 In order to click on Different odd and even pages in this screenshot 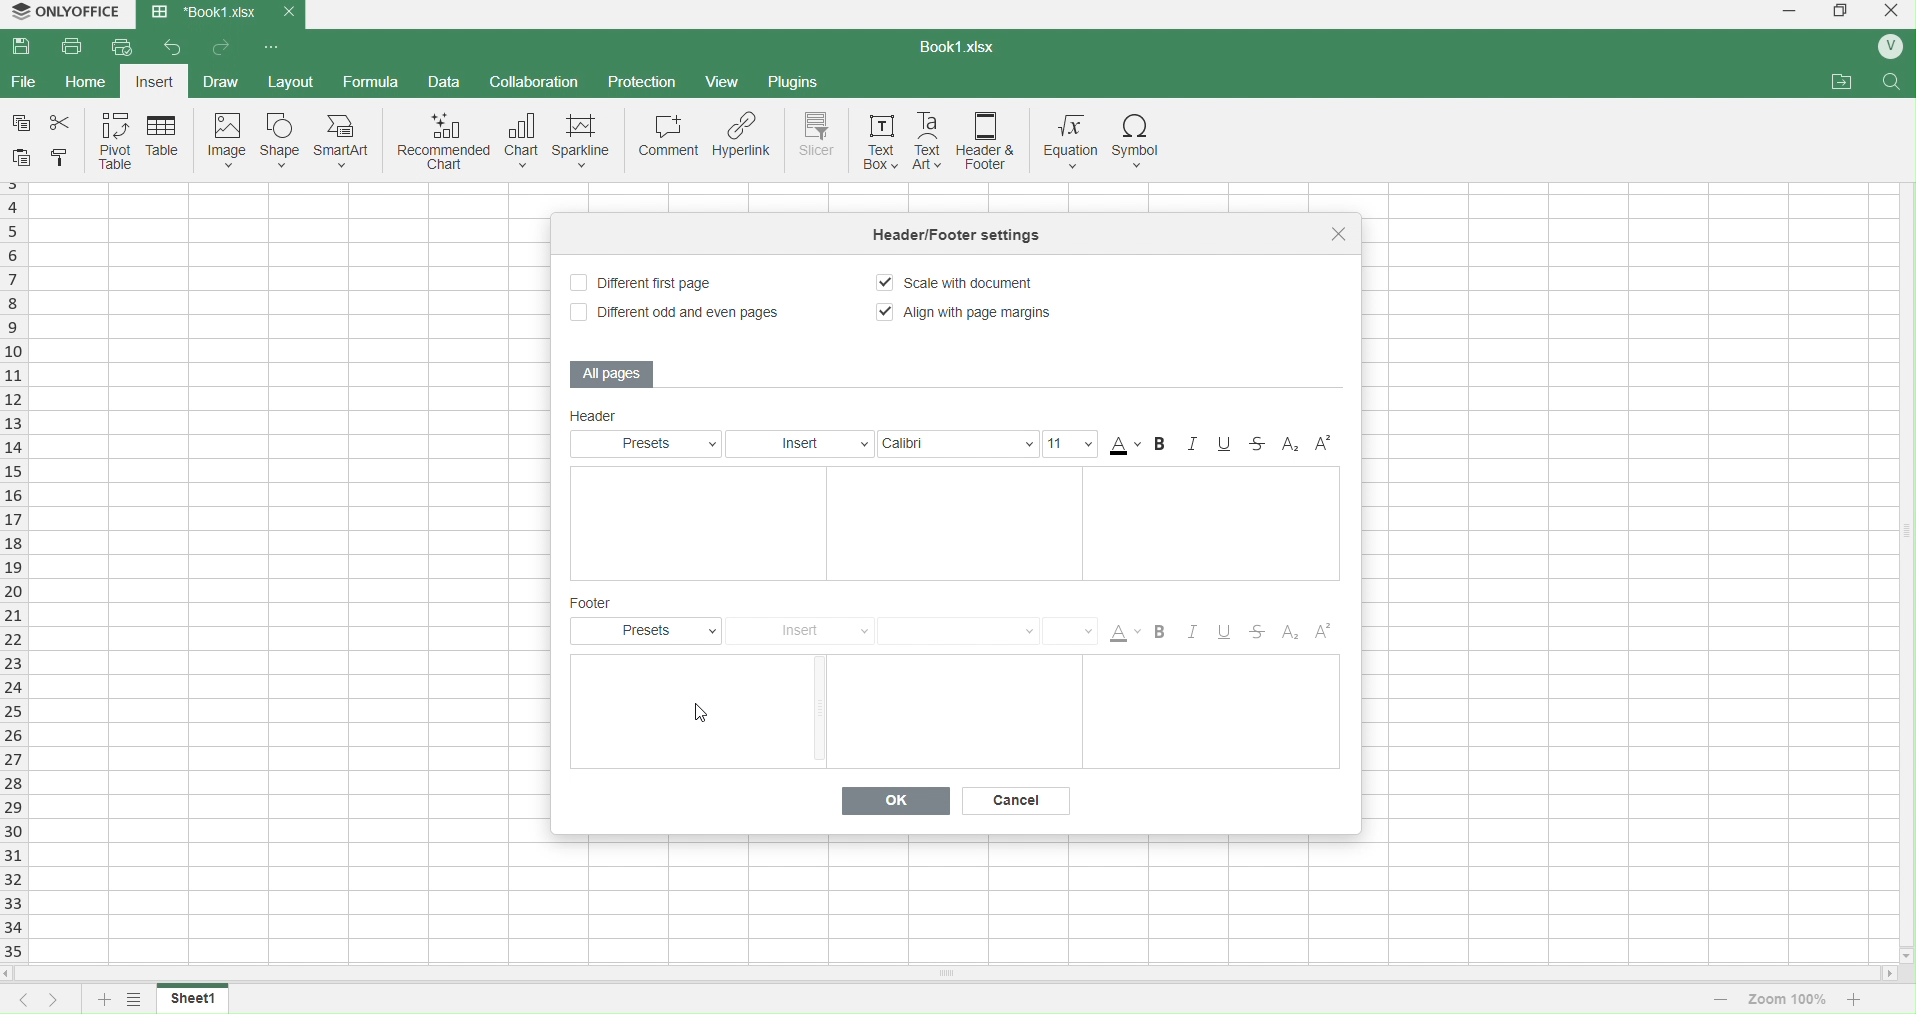, I will do `click(673, 314)`.